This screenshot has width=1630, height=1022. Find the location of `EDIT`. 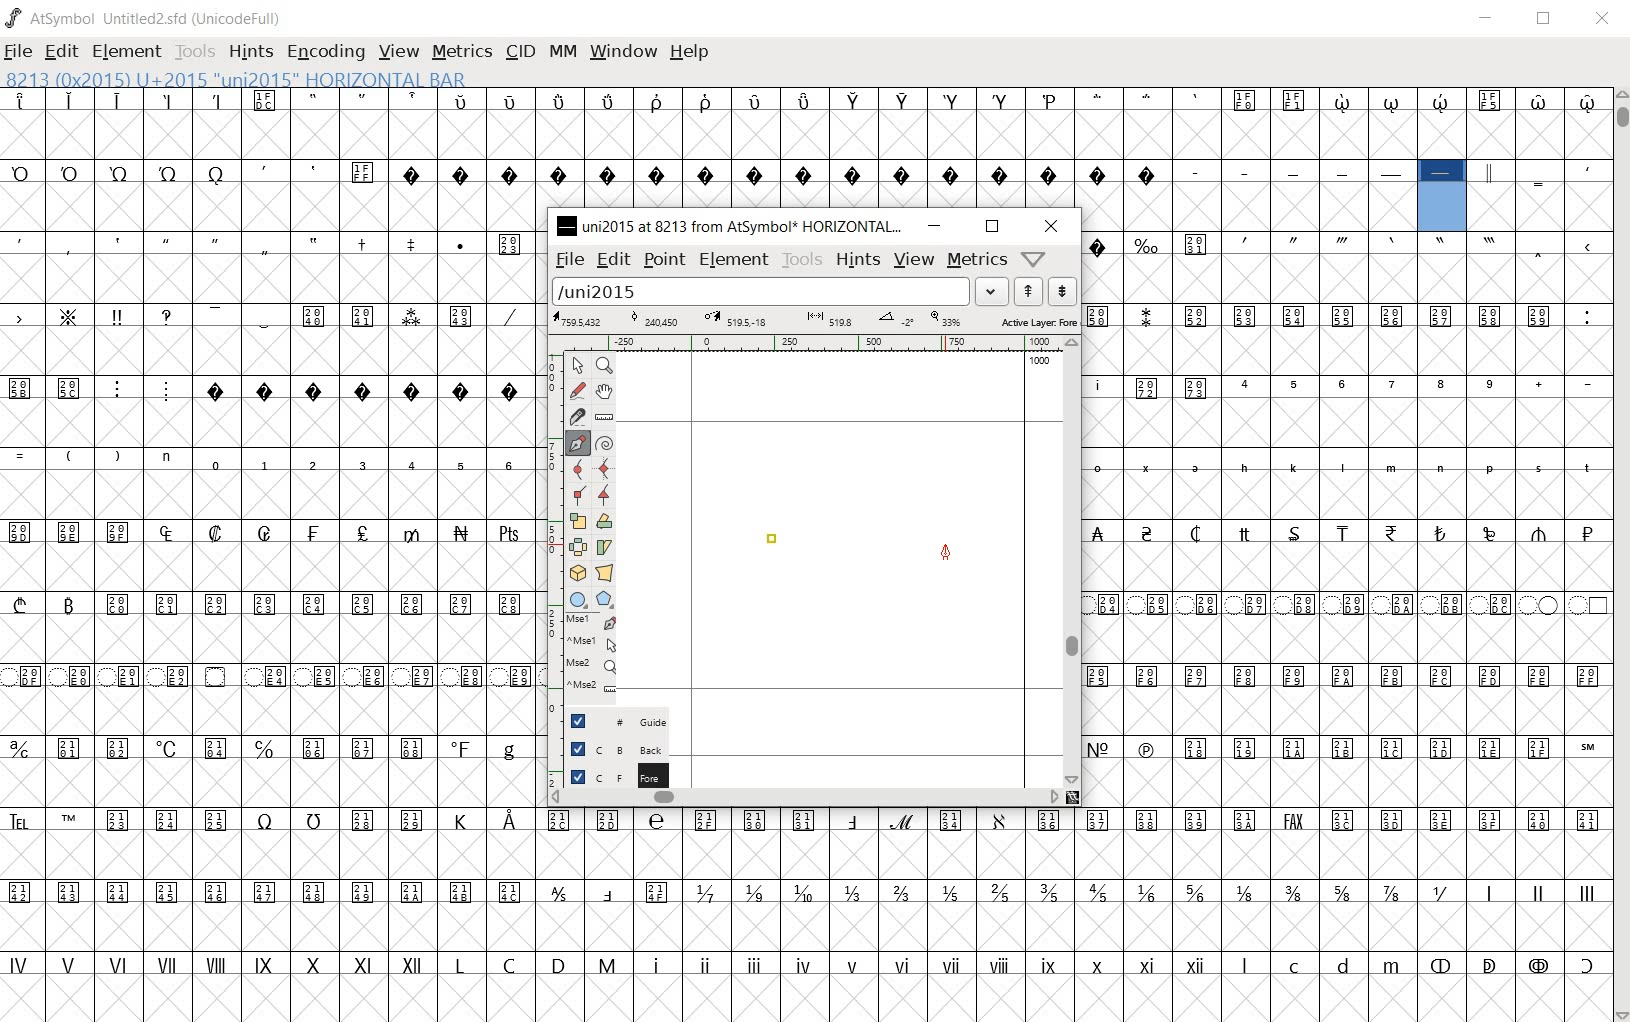

EDIT is located at coordinates (61, 51).